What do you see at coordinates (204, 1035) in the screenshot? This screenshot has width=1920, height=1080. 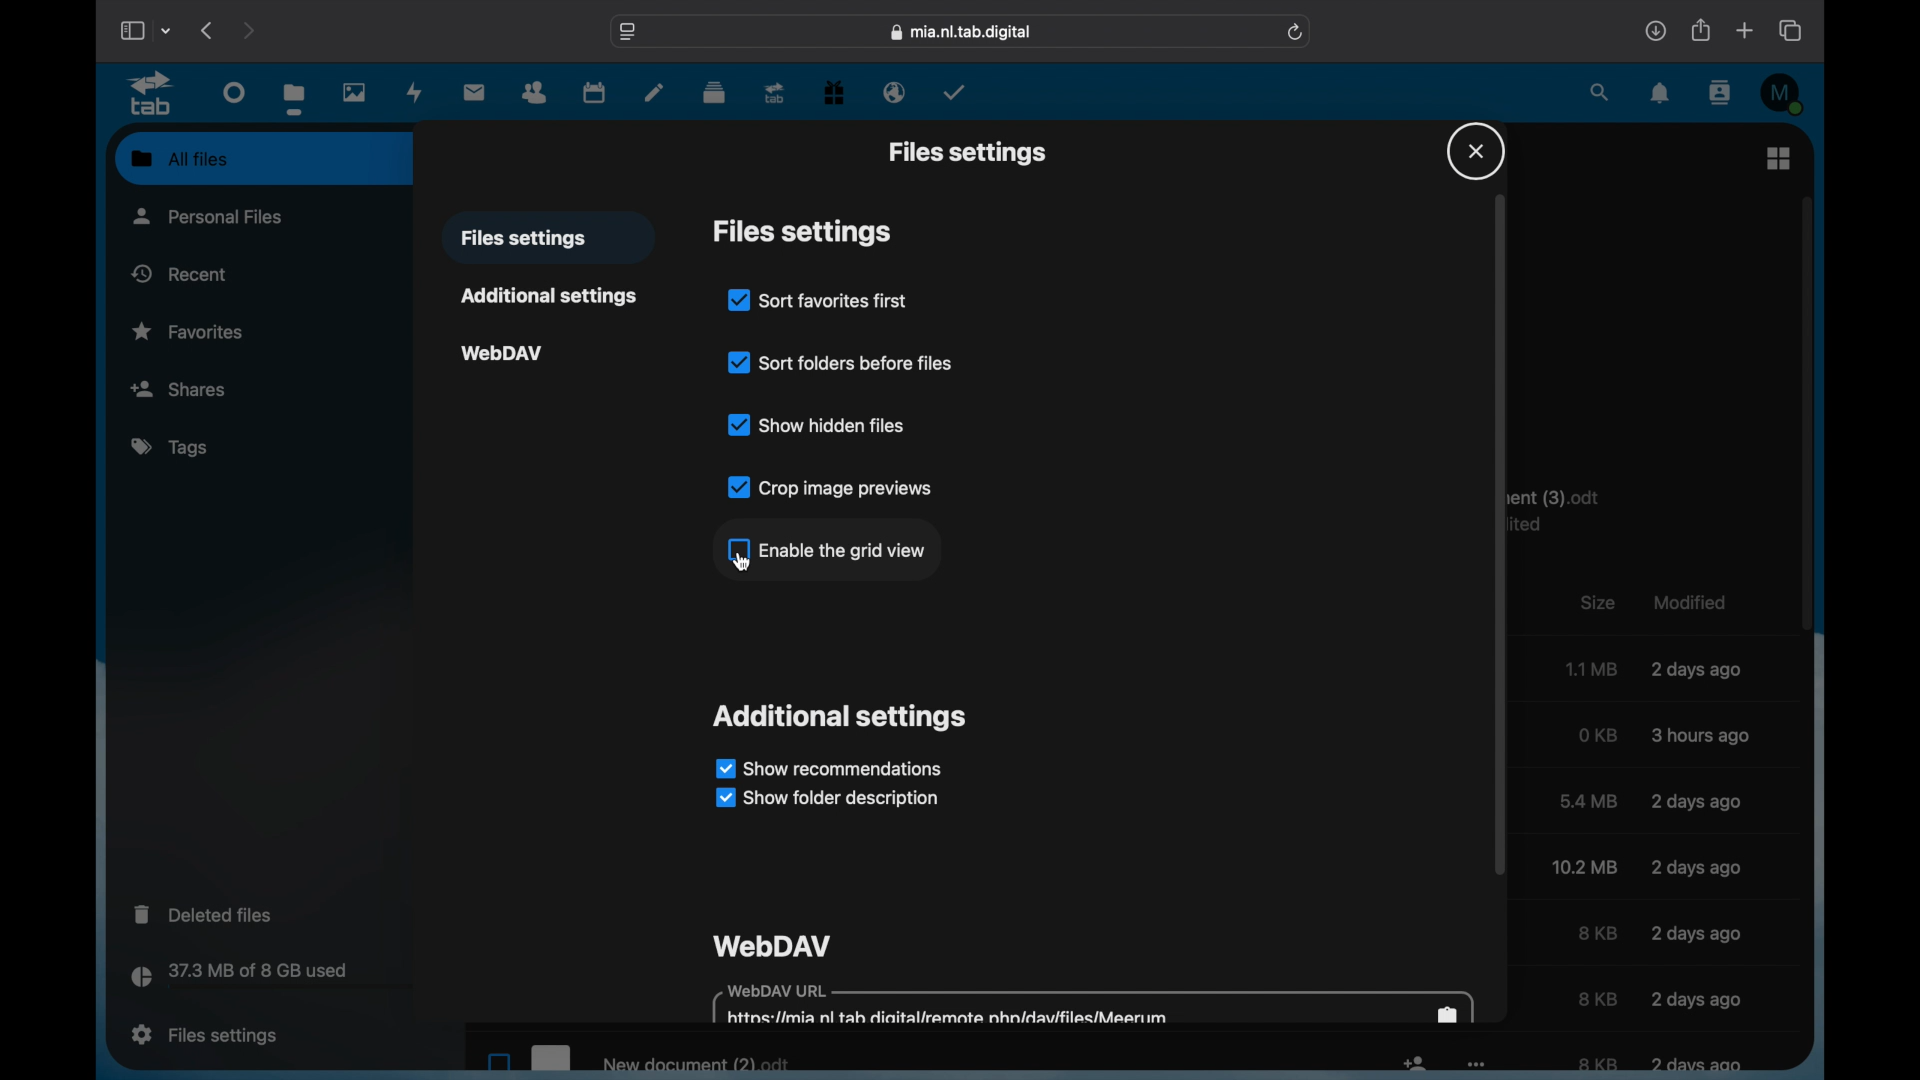 I see `files settings` at bounding box center [204, 1035].